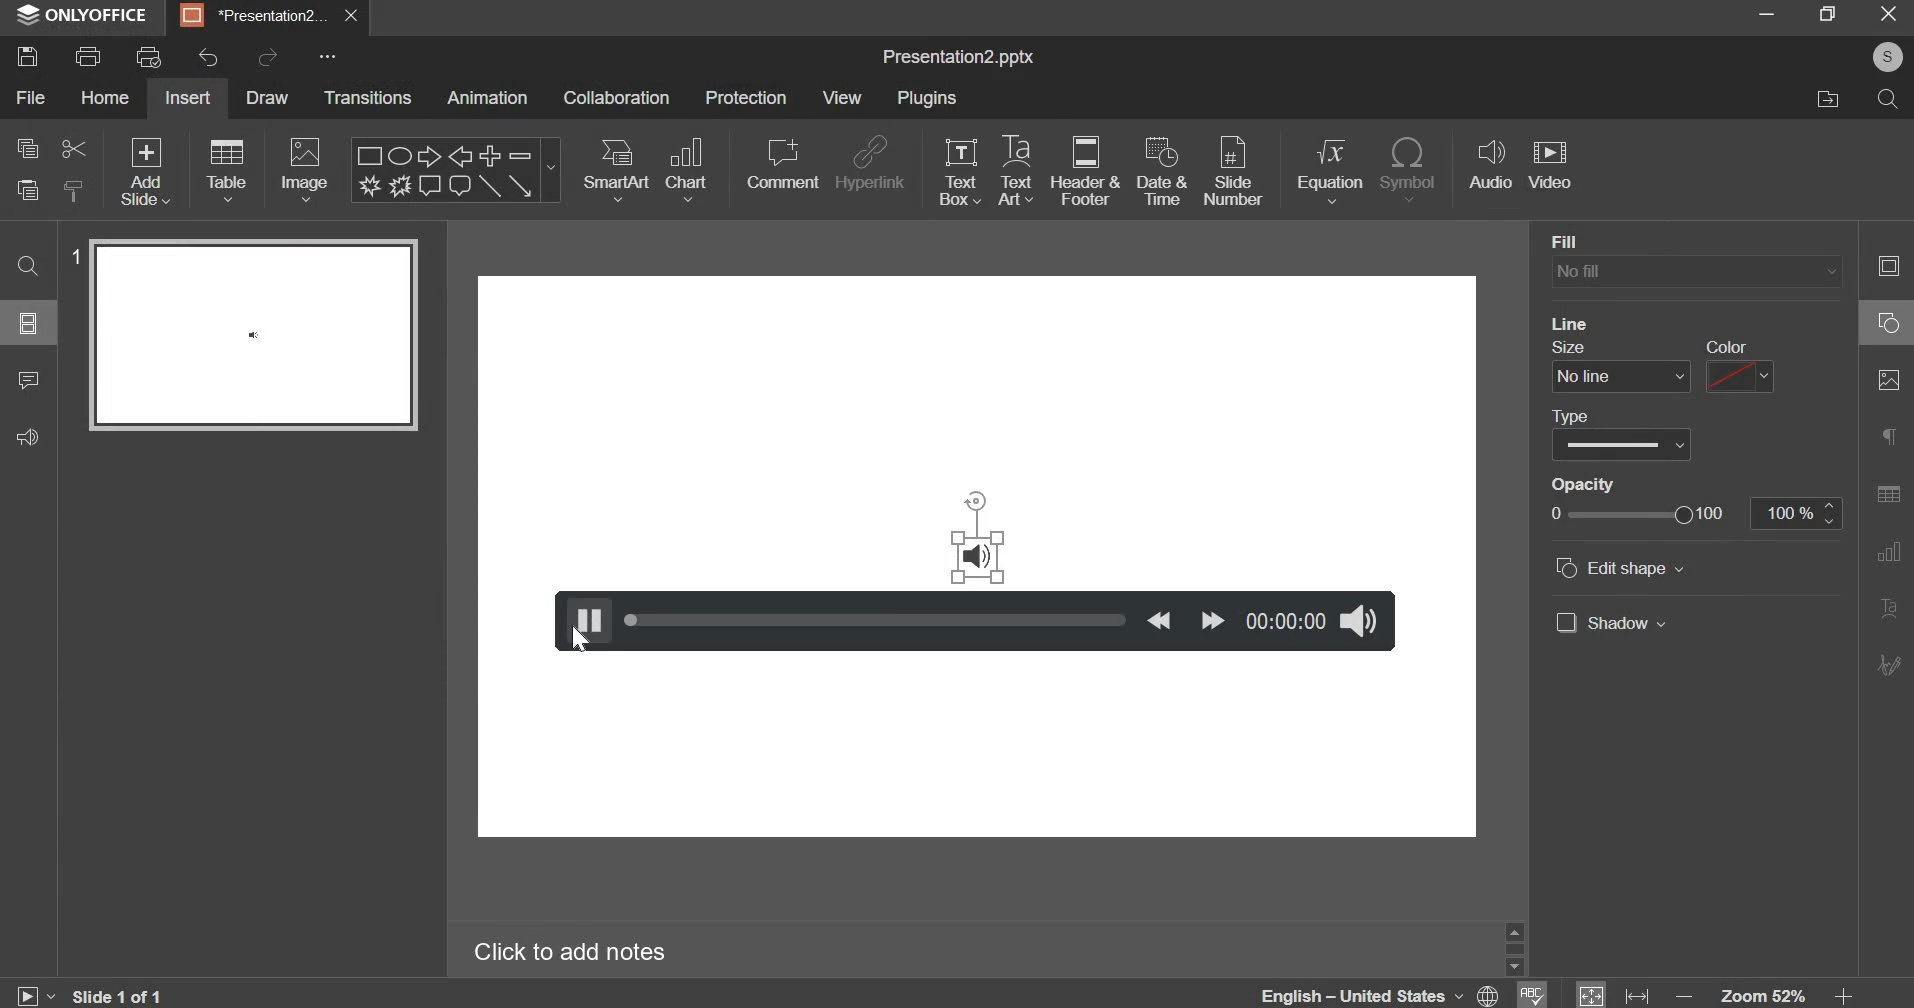 The height and width of the screenshot is (1008, 1914). Describe the element at coordinates (1621, 377) in the screenshot. I see `line size` at that location.